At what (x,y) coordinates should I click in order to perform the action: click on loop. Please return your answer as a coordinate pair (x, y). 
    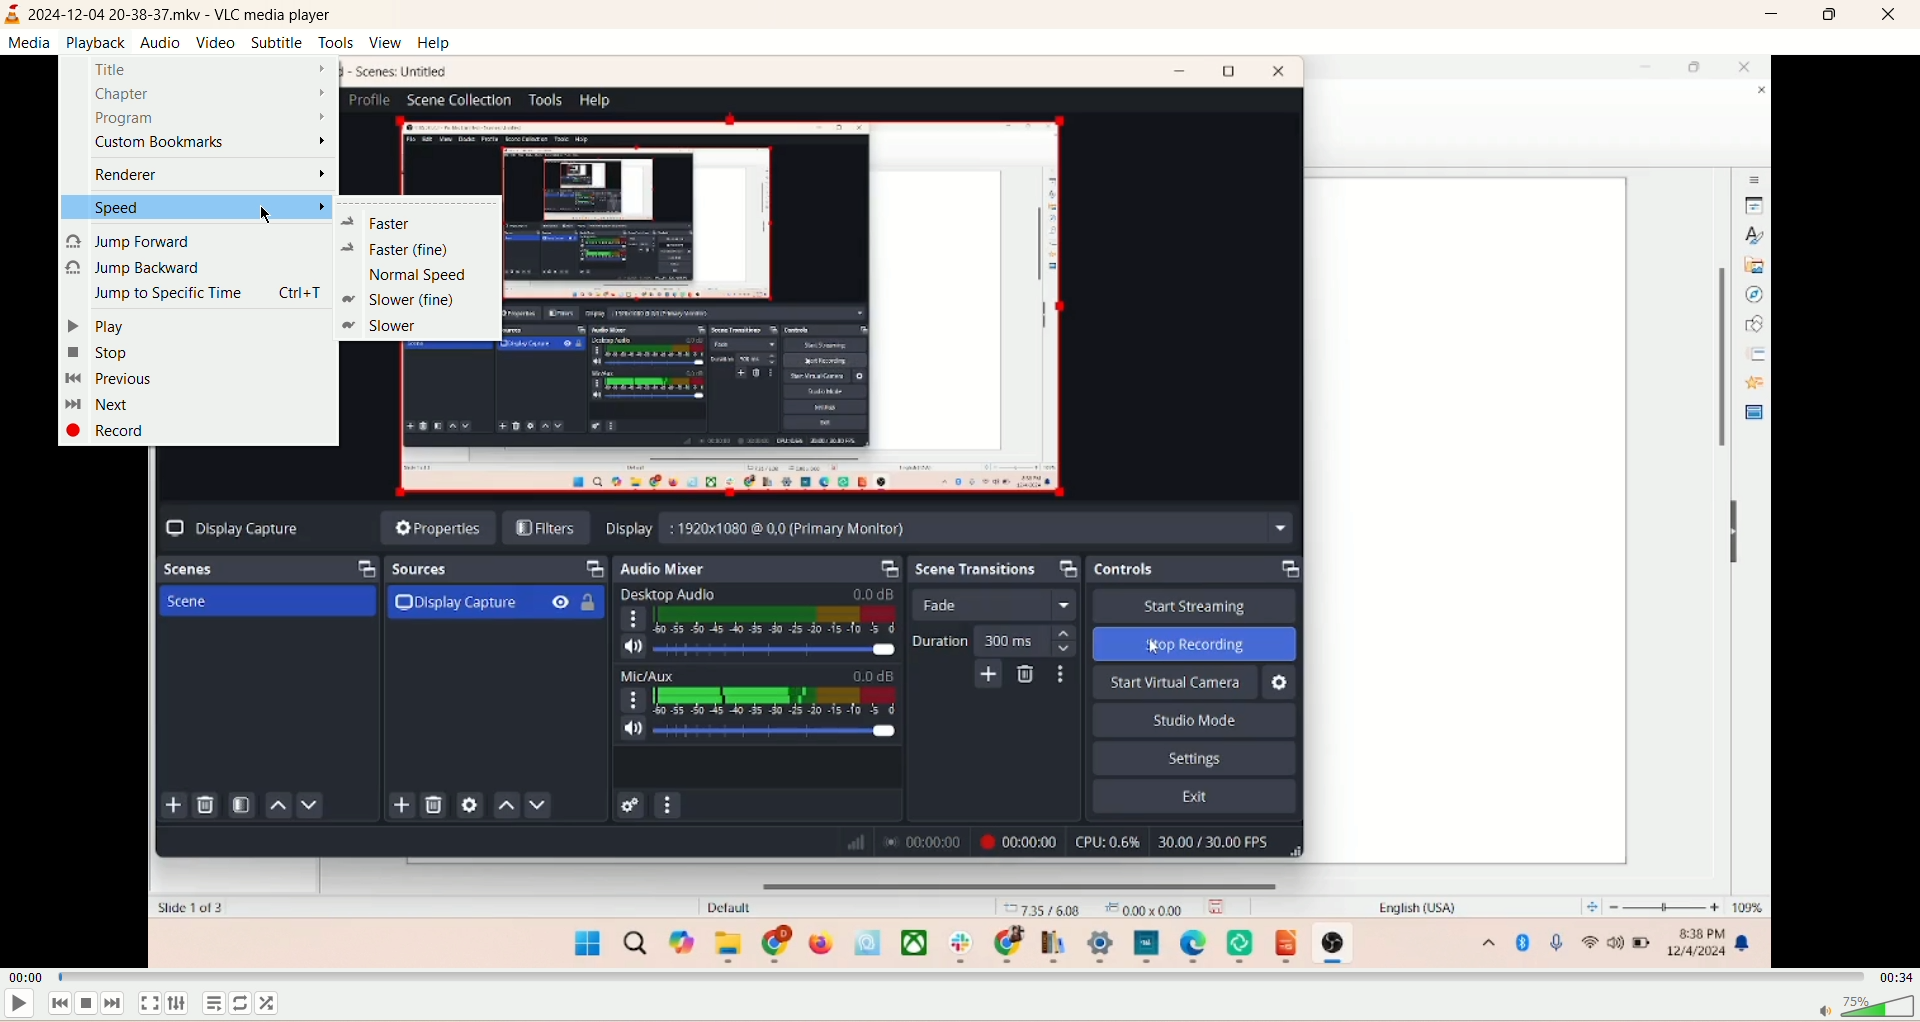
    Looking at the image, I should click on (241, 1003).